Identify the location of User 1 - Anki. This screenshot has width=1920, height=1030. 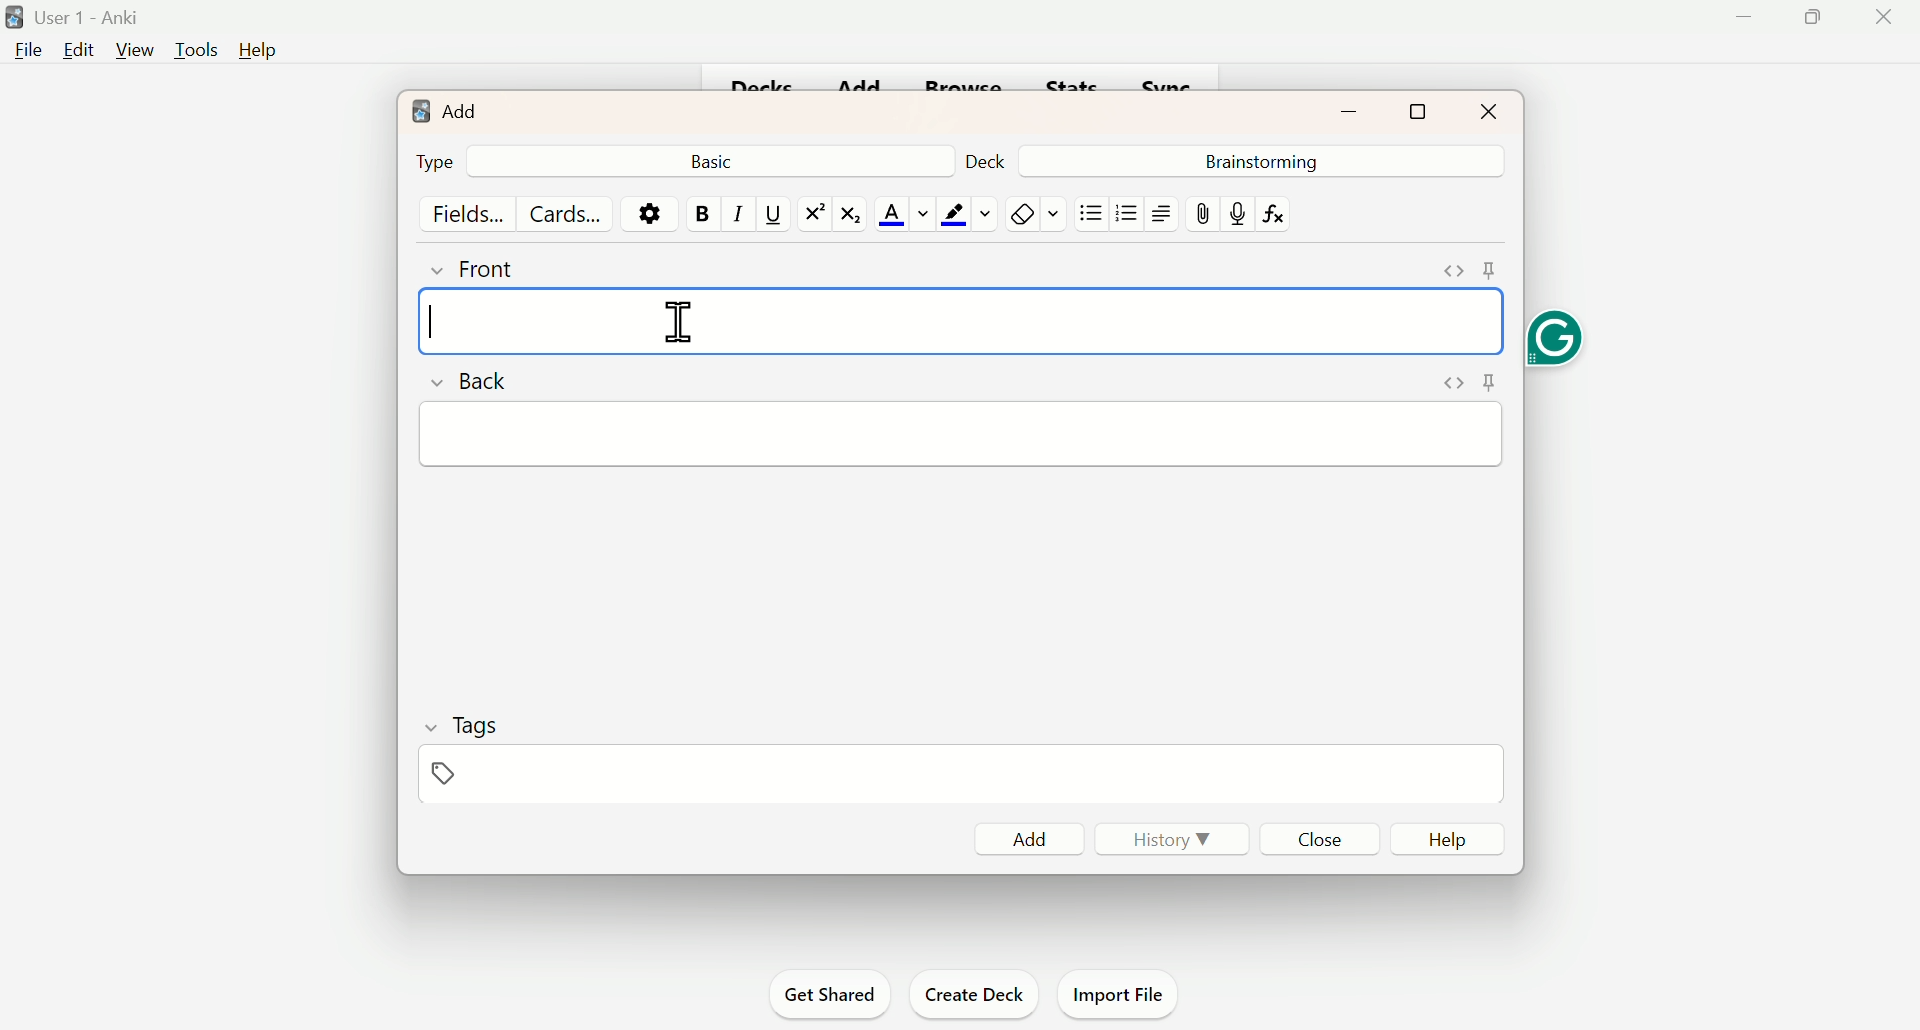
(77, 18).